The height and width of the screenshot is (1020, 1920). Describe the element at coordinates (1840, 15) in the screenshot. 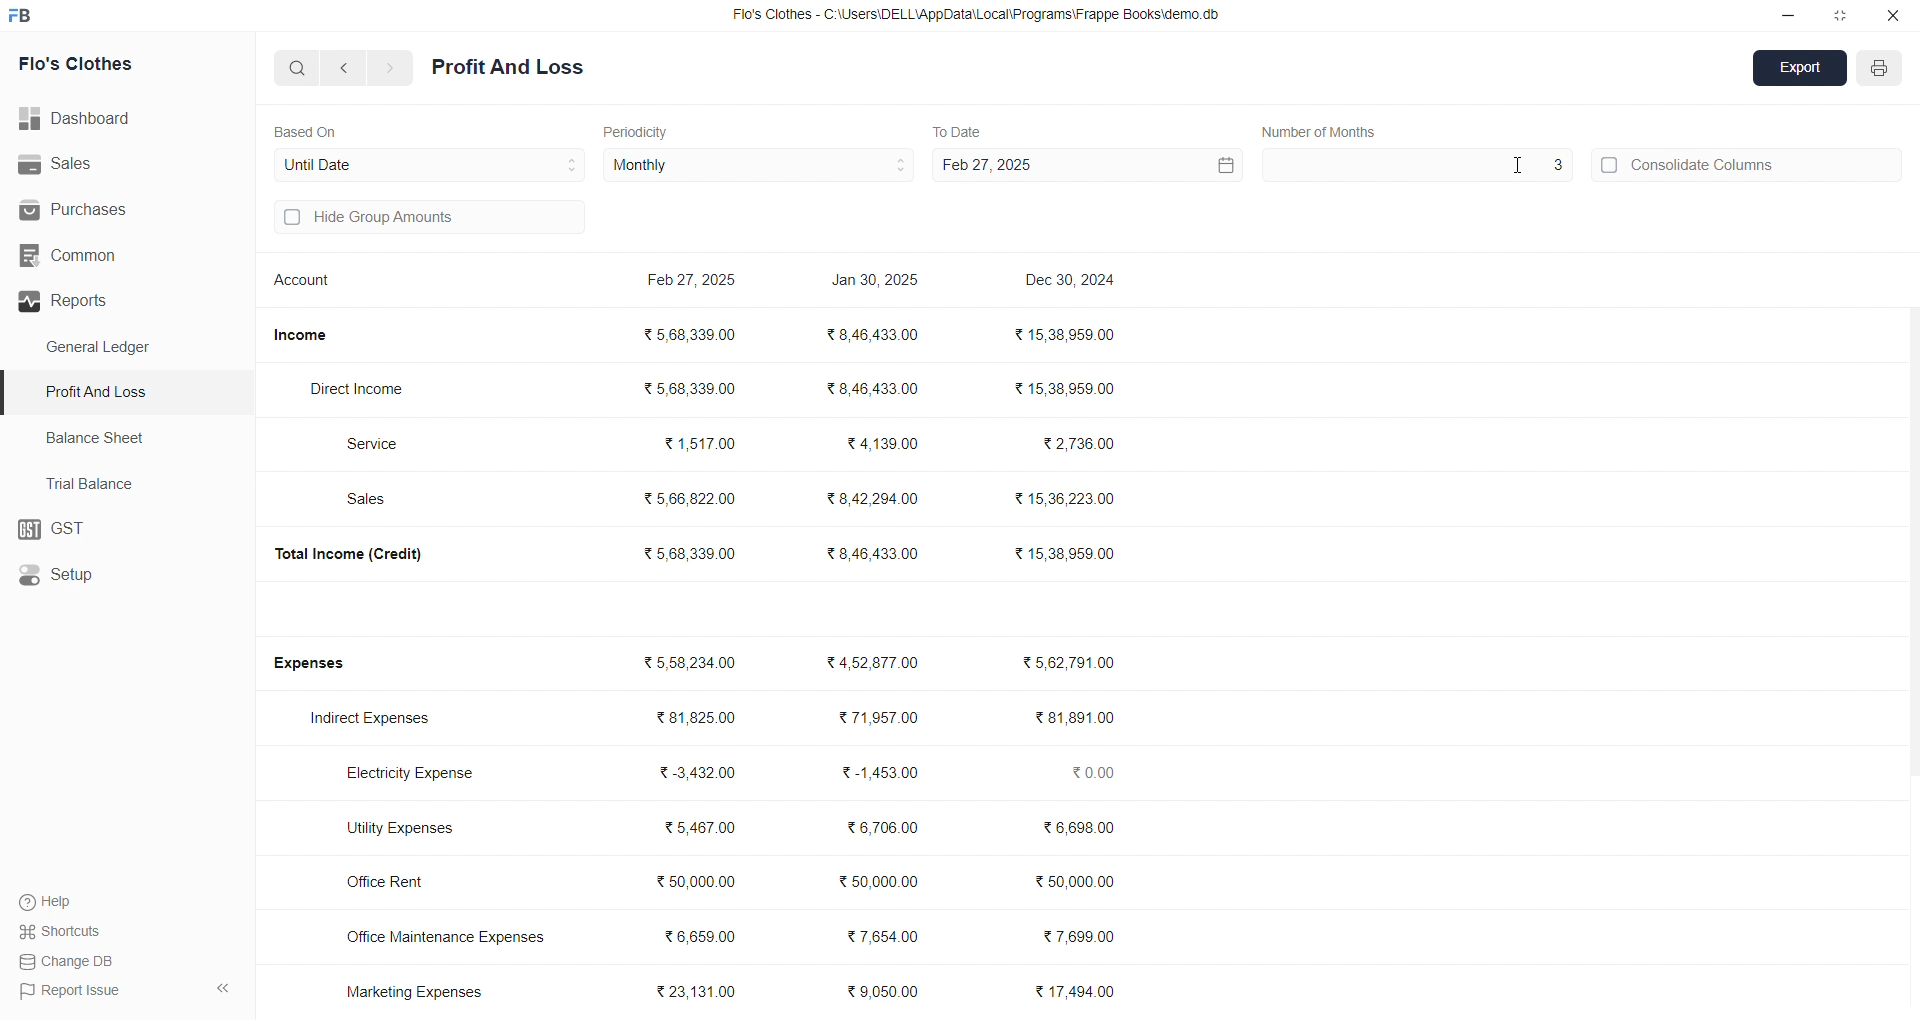

I see `resize` at that location.